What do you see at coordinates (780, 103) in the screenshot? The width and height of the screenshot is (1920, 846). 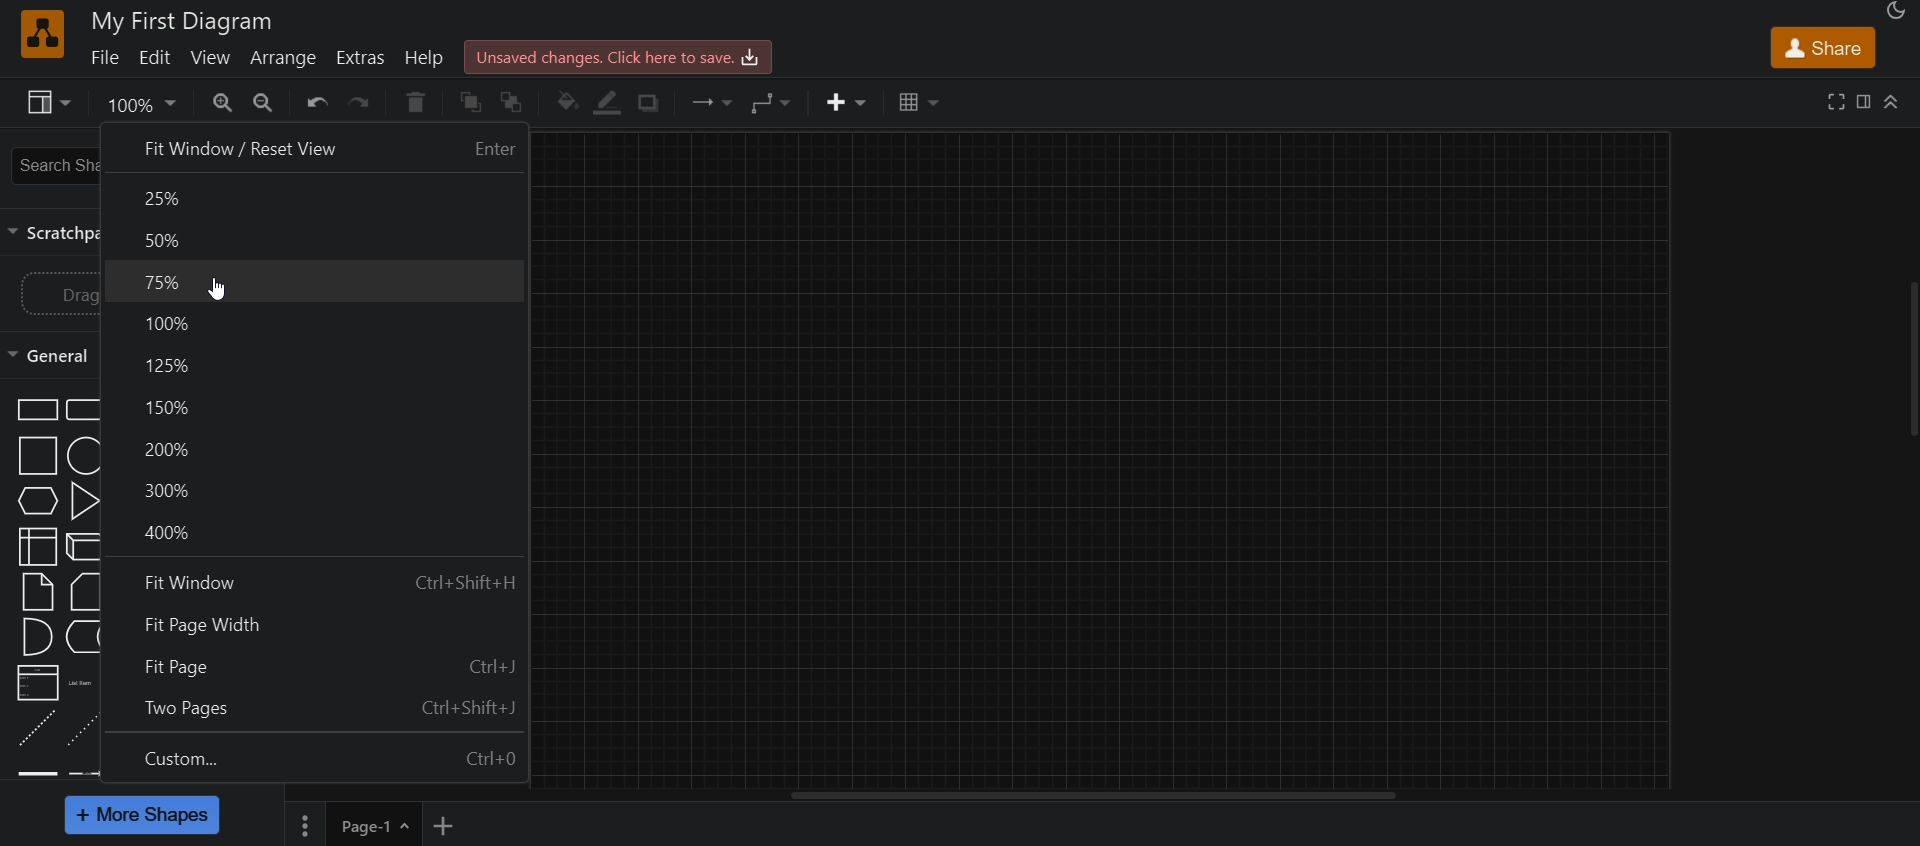 I see `waypoints` at bounding box center [780, 103].